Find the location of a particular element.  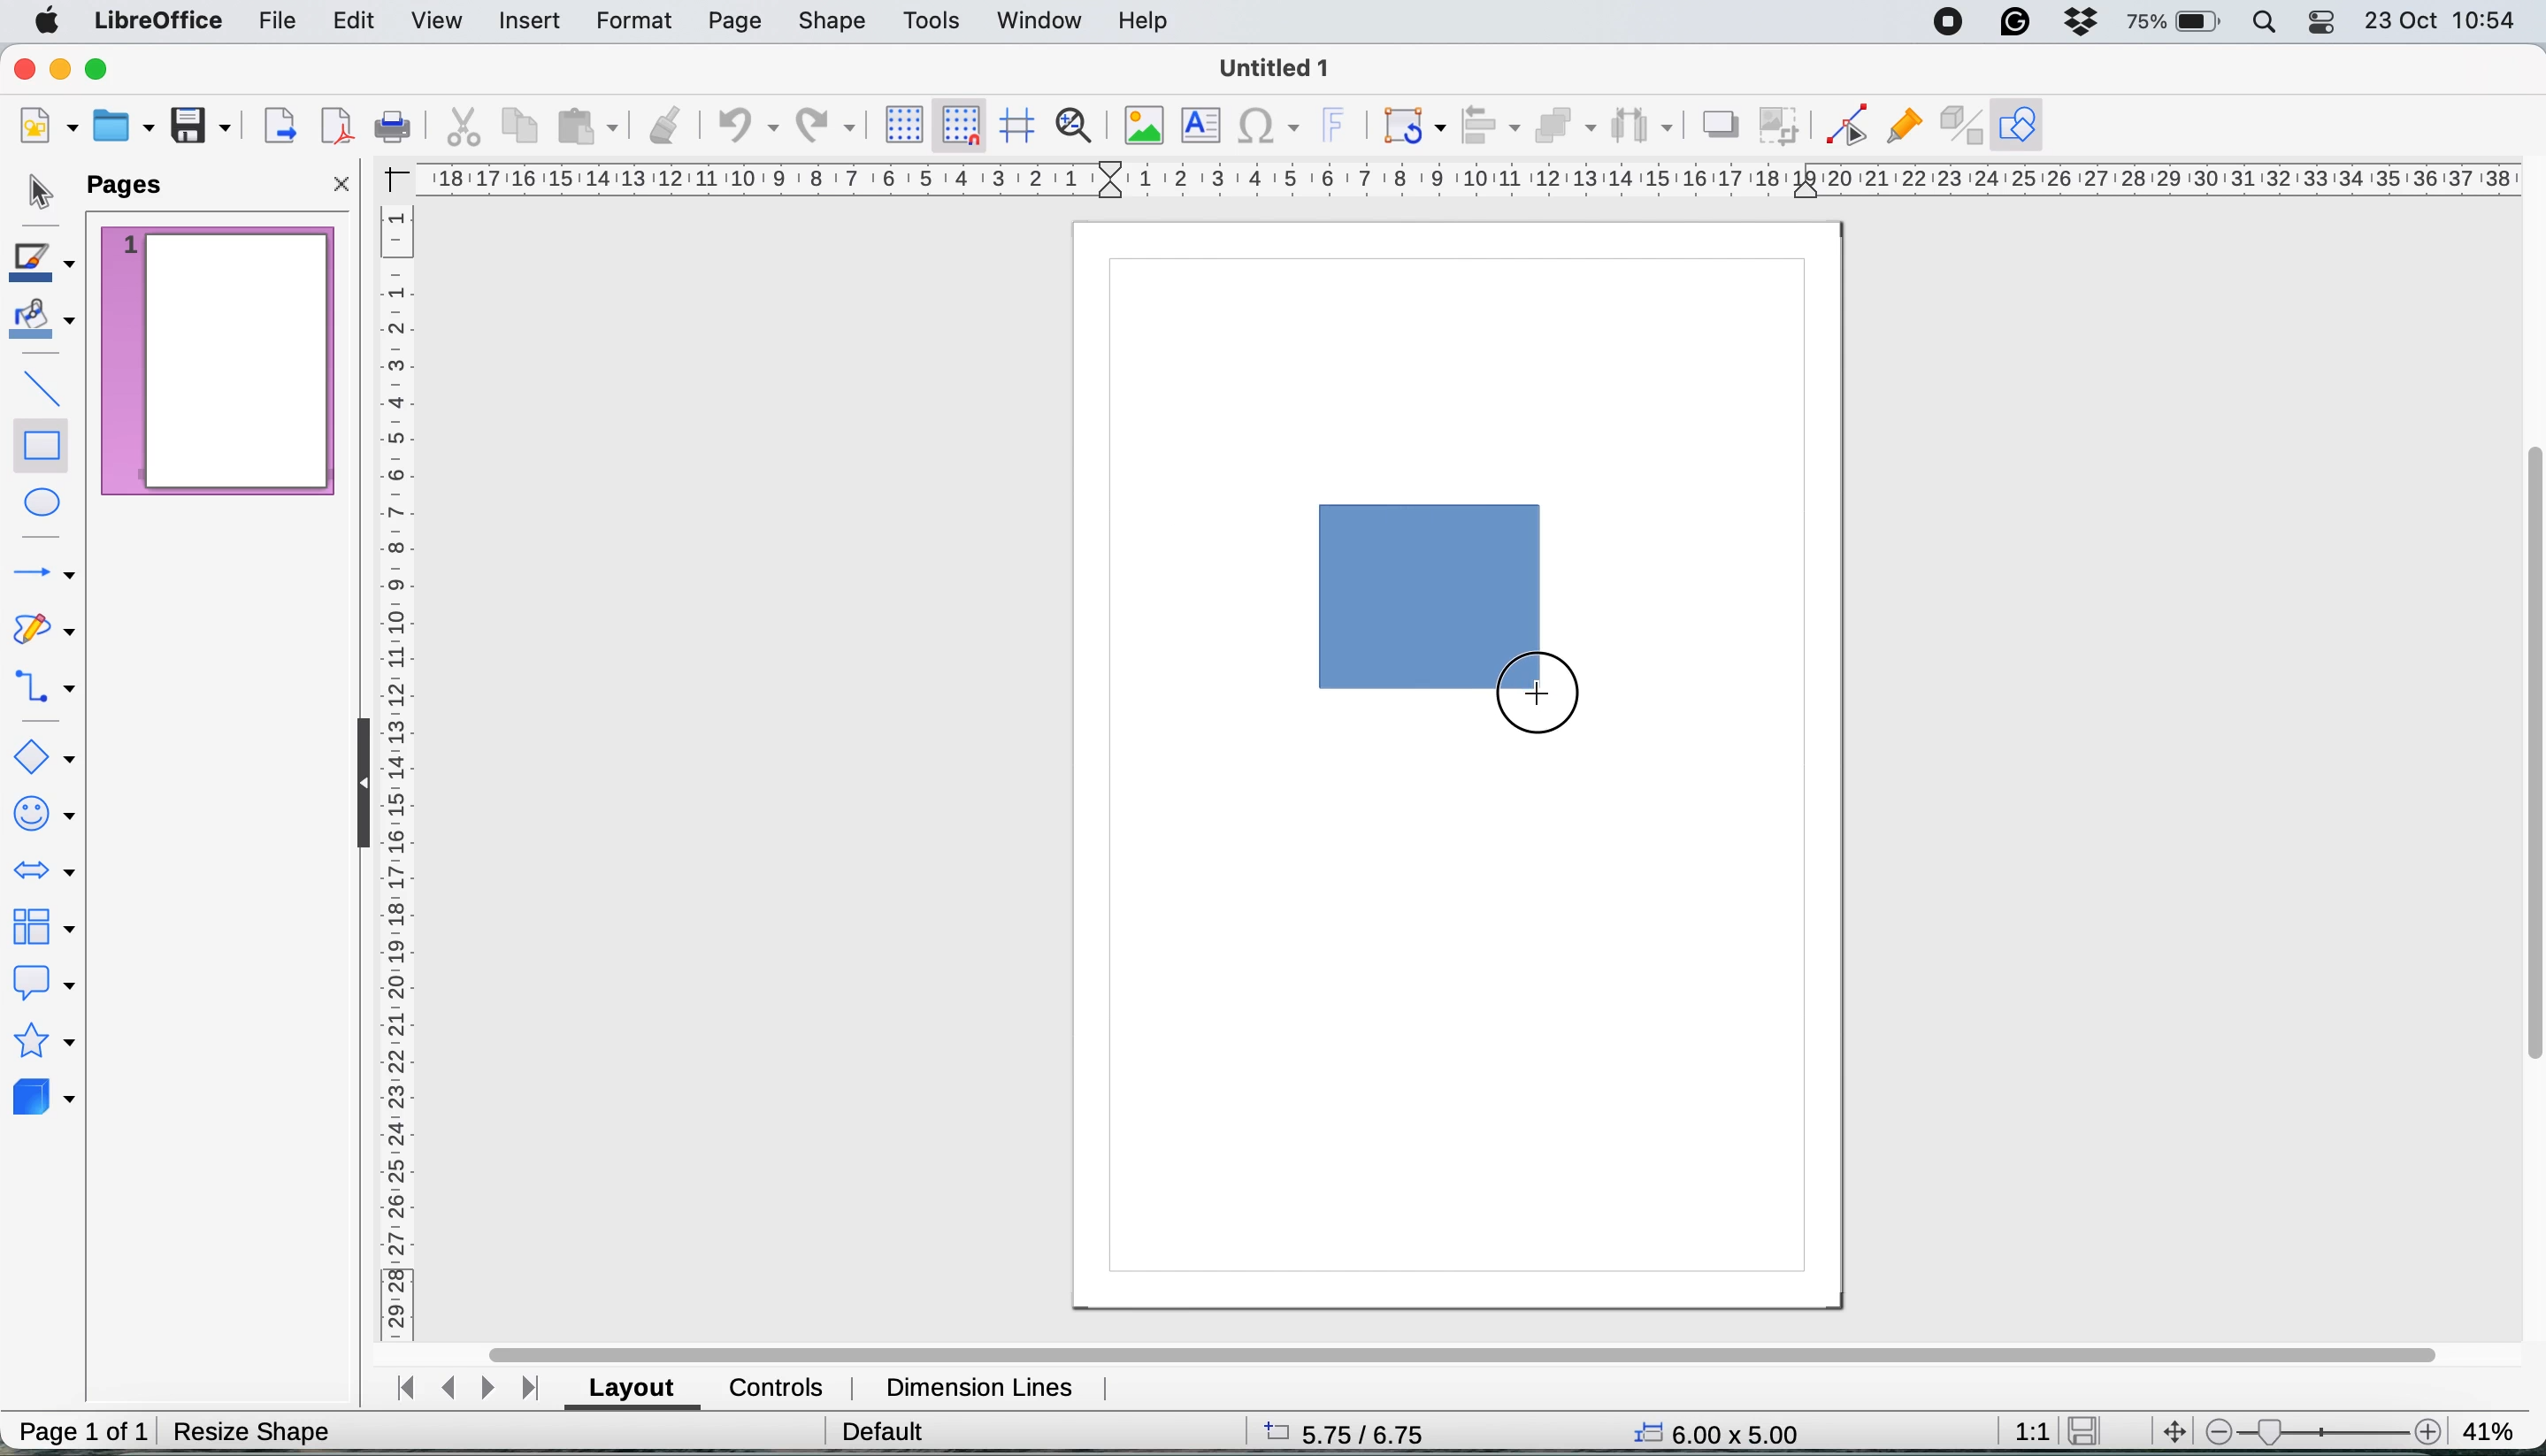

redp is located at coordinates (820, 128).